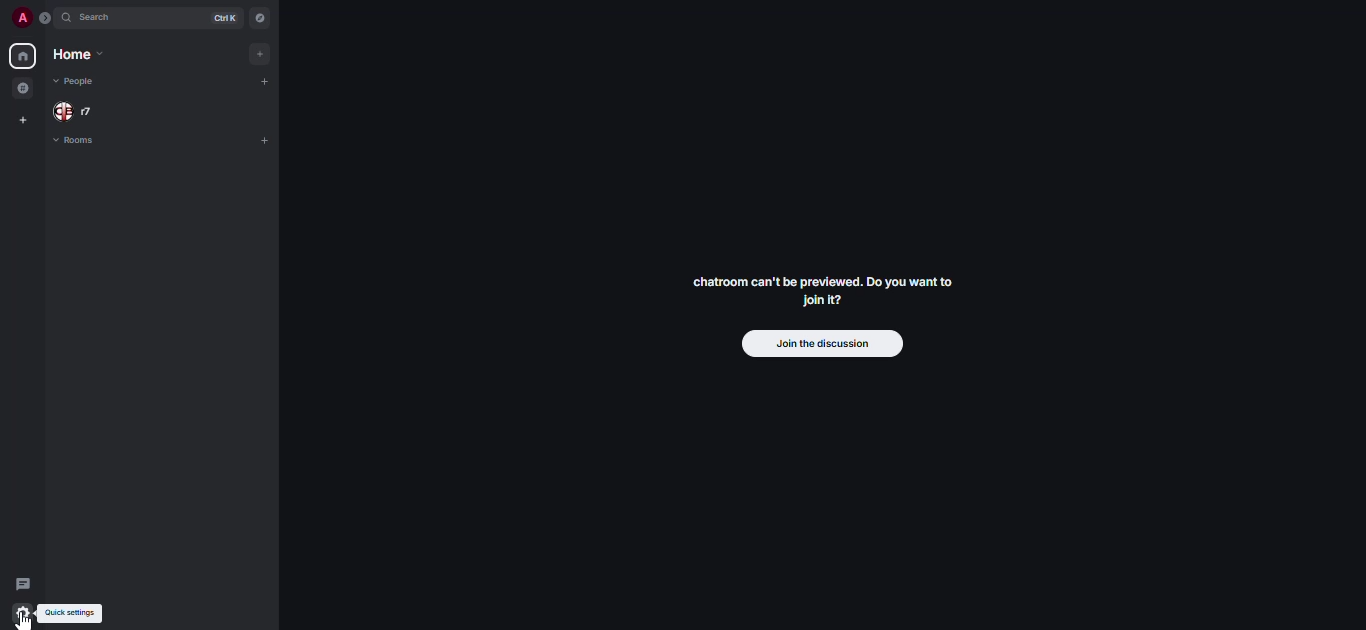 This screenshot has width=1366, height=630. What do you see at coordinates (22, 88) in the screenshot?
I see `grouped room in space` at bounding box center [22, 88].